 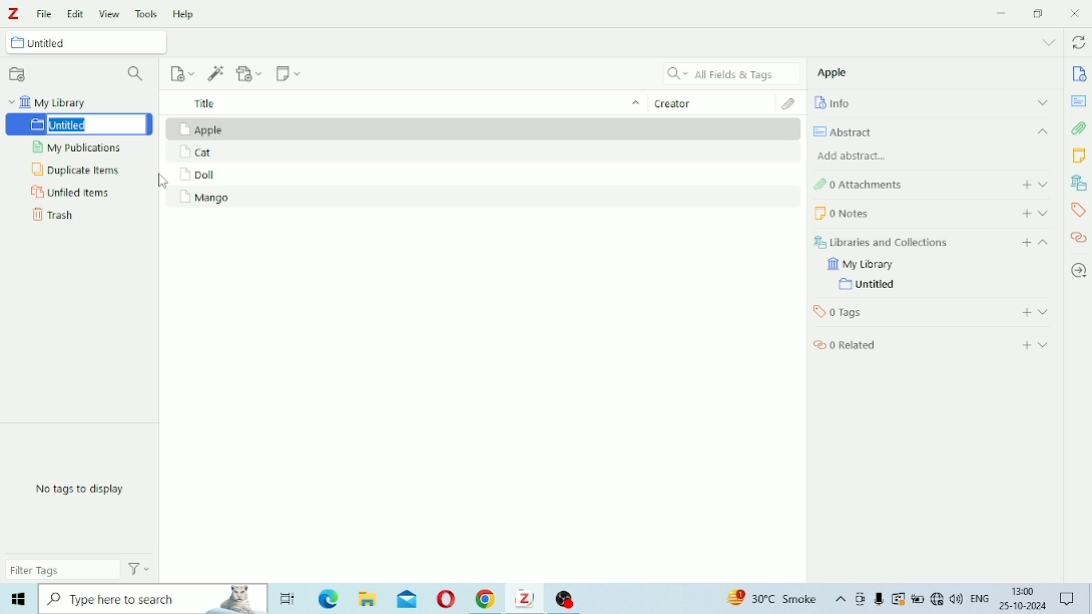 What do you see at coordinates (565, 598) in the screenshot?
I see `` at bounding box center [565, 598].